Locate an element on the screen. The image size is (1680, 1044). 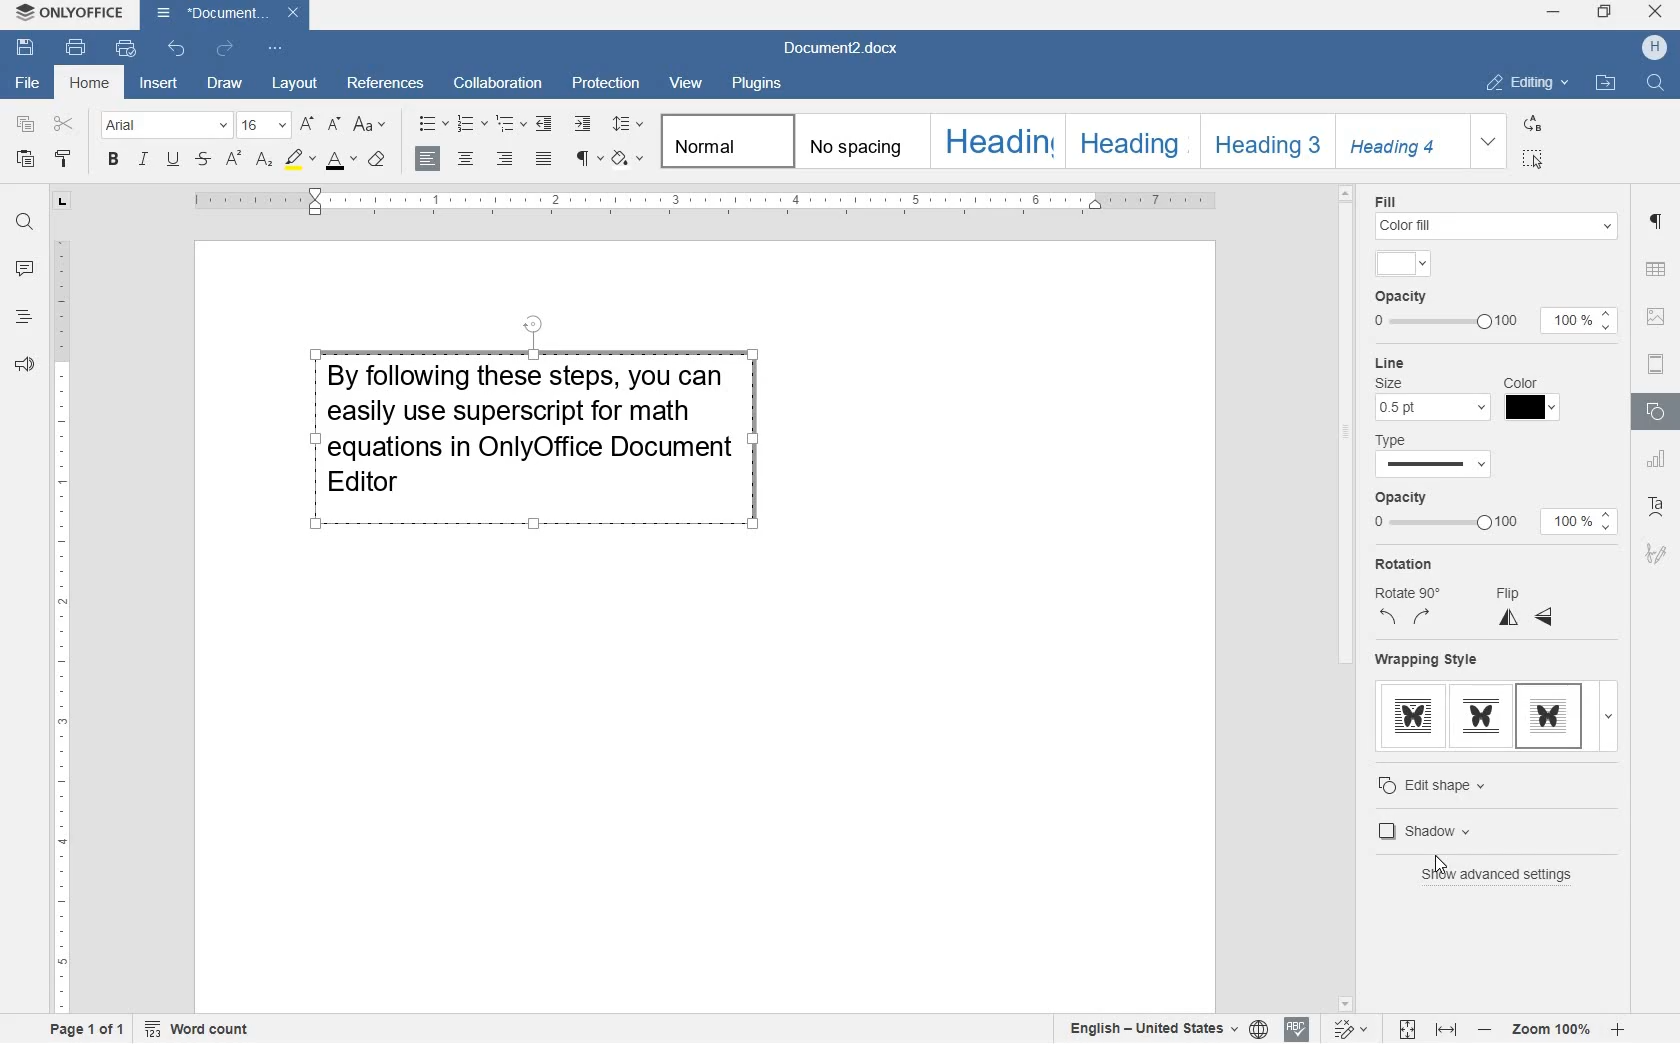
table is located at coordinates (1657, 271).